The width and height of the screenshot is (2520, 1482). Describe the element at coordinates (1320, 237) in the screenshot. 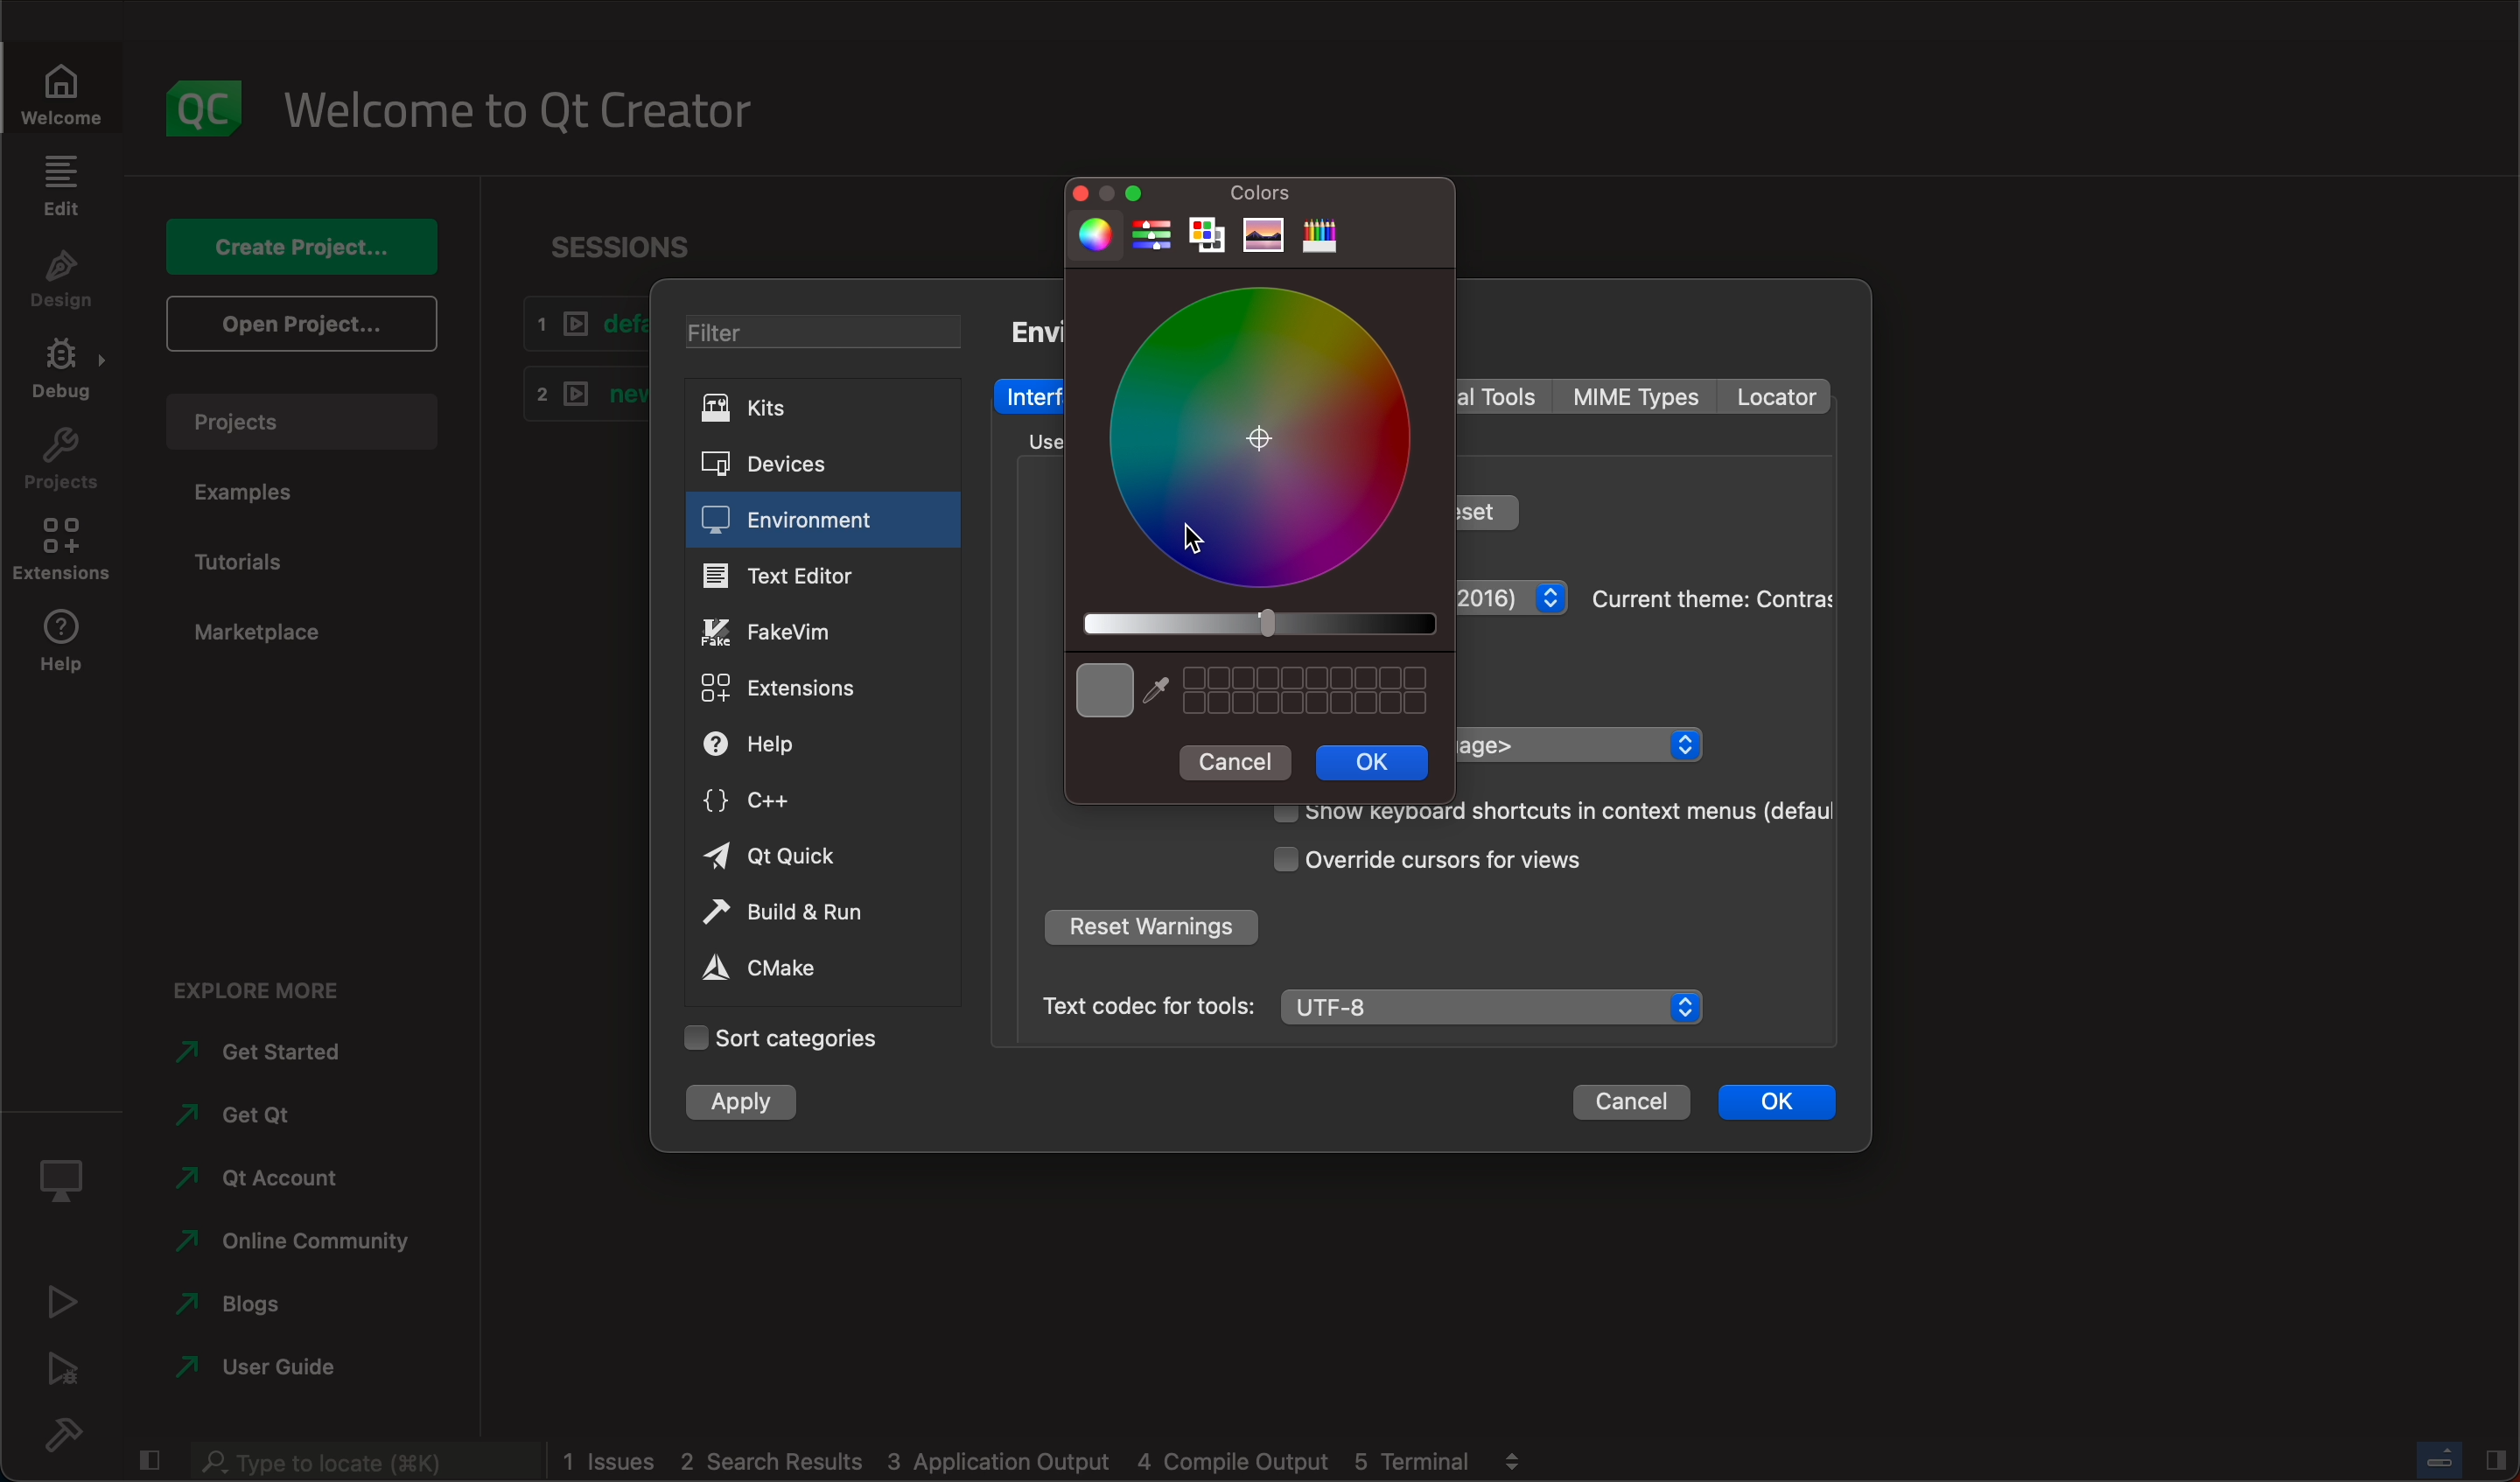

I see `color pencils` at that location.